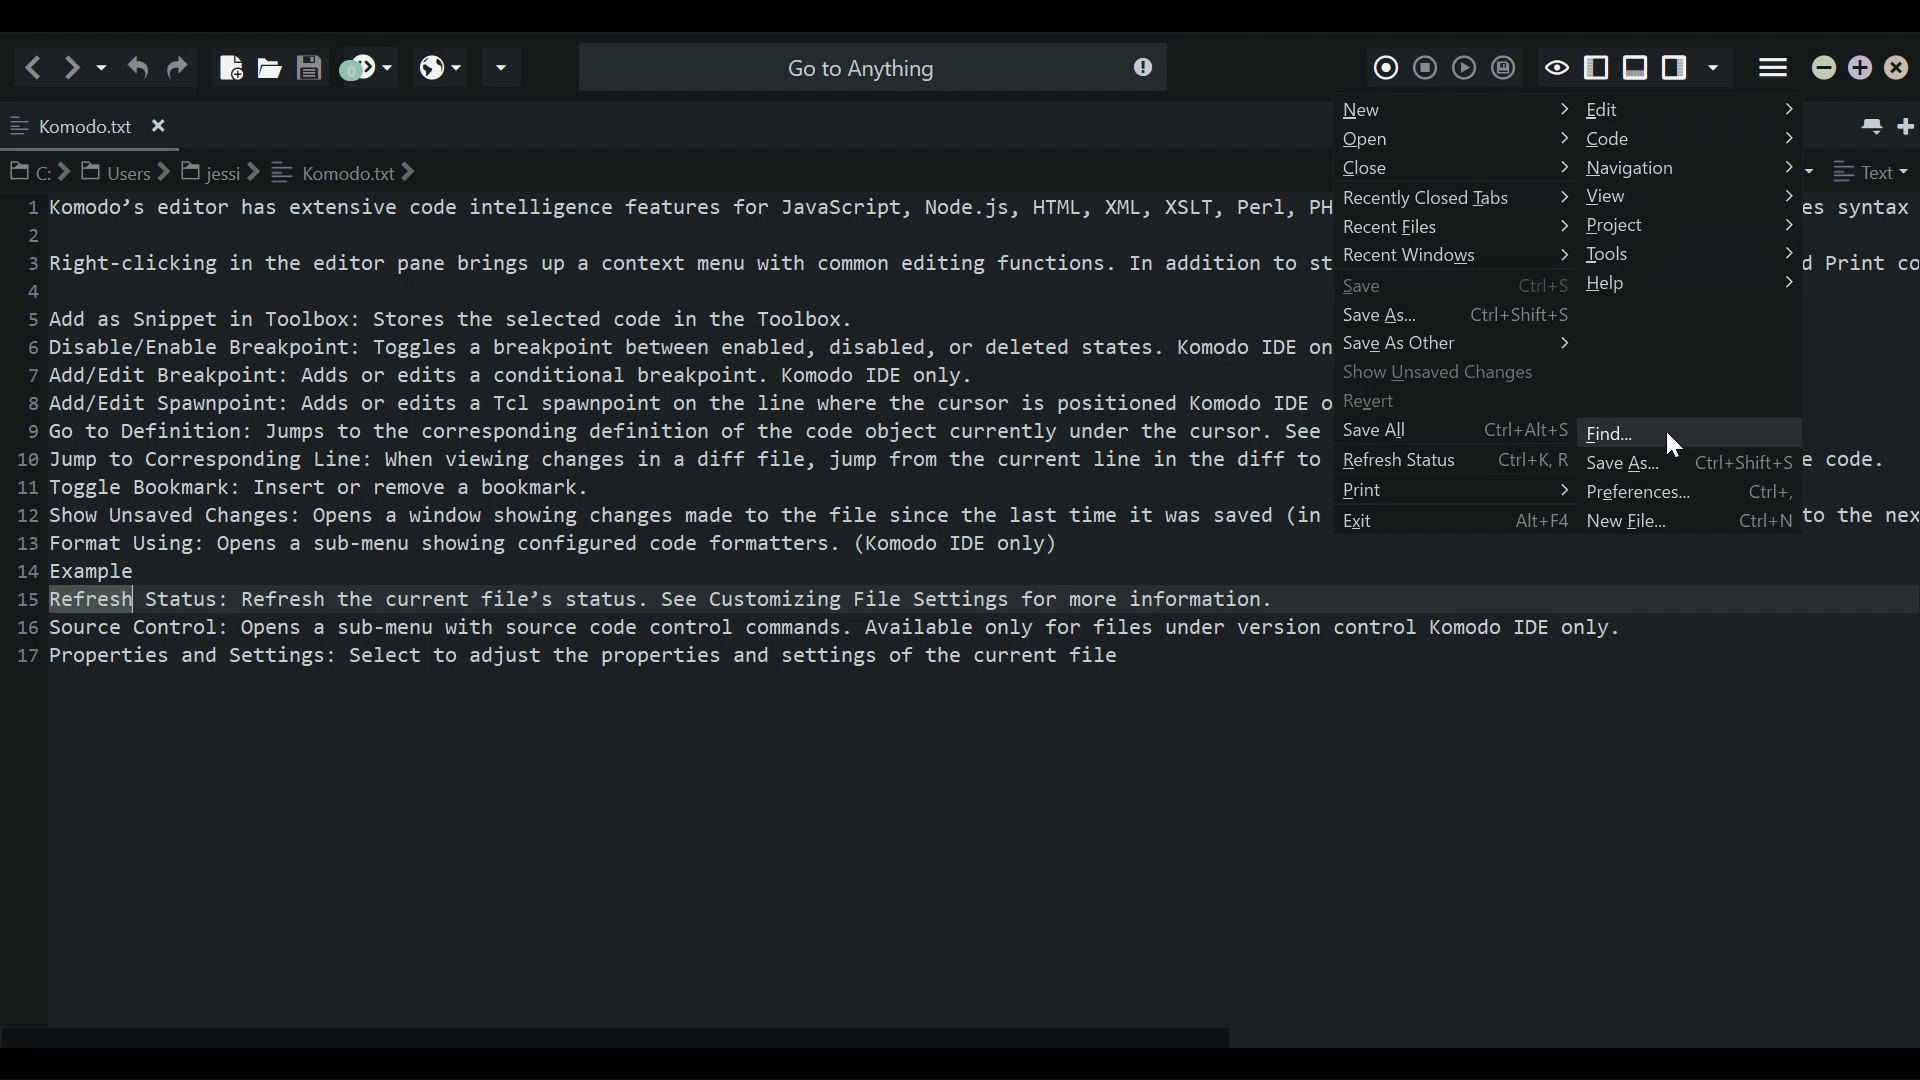 The image size is (1920, 1080). I want to click on minimize, so click(1827, 69).